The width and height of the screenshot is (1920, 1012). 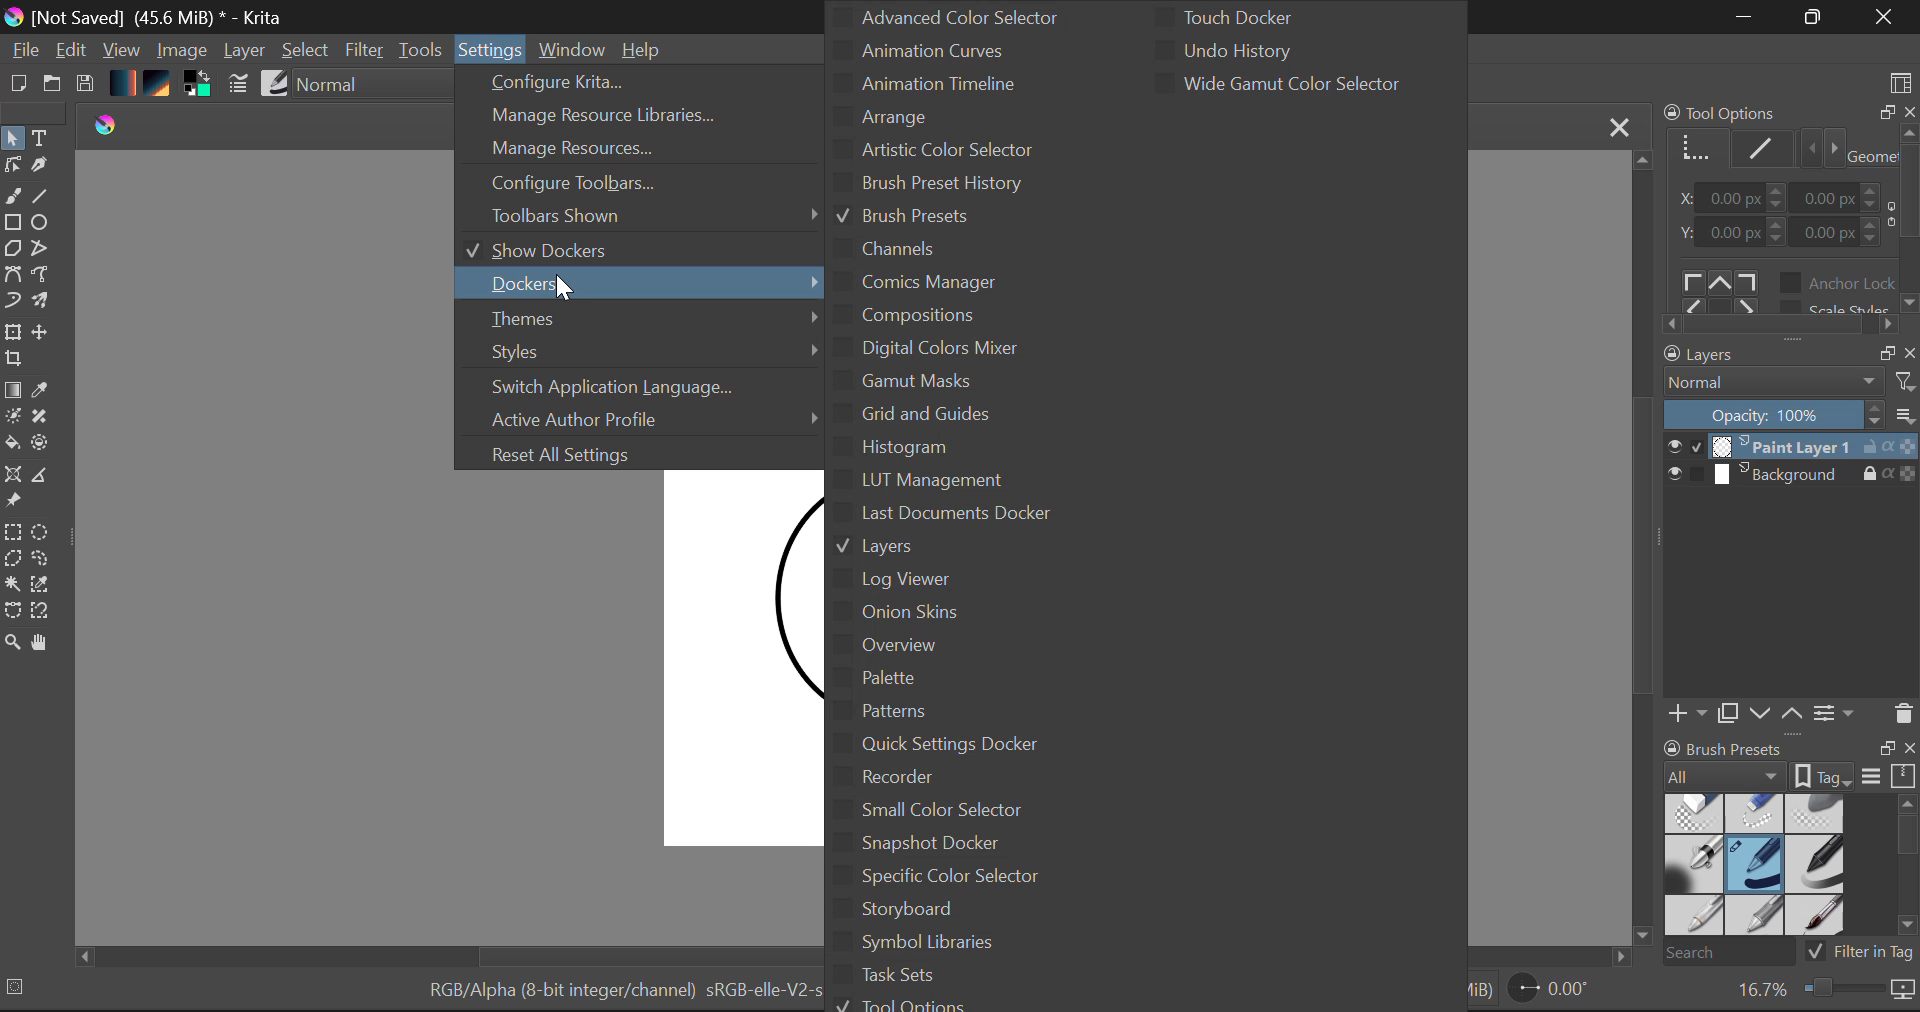 I want to click on Move Layer, so click(x=43, y=333).